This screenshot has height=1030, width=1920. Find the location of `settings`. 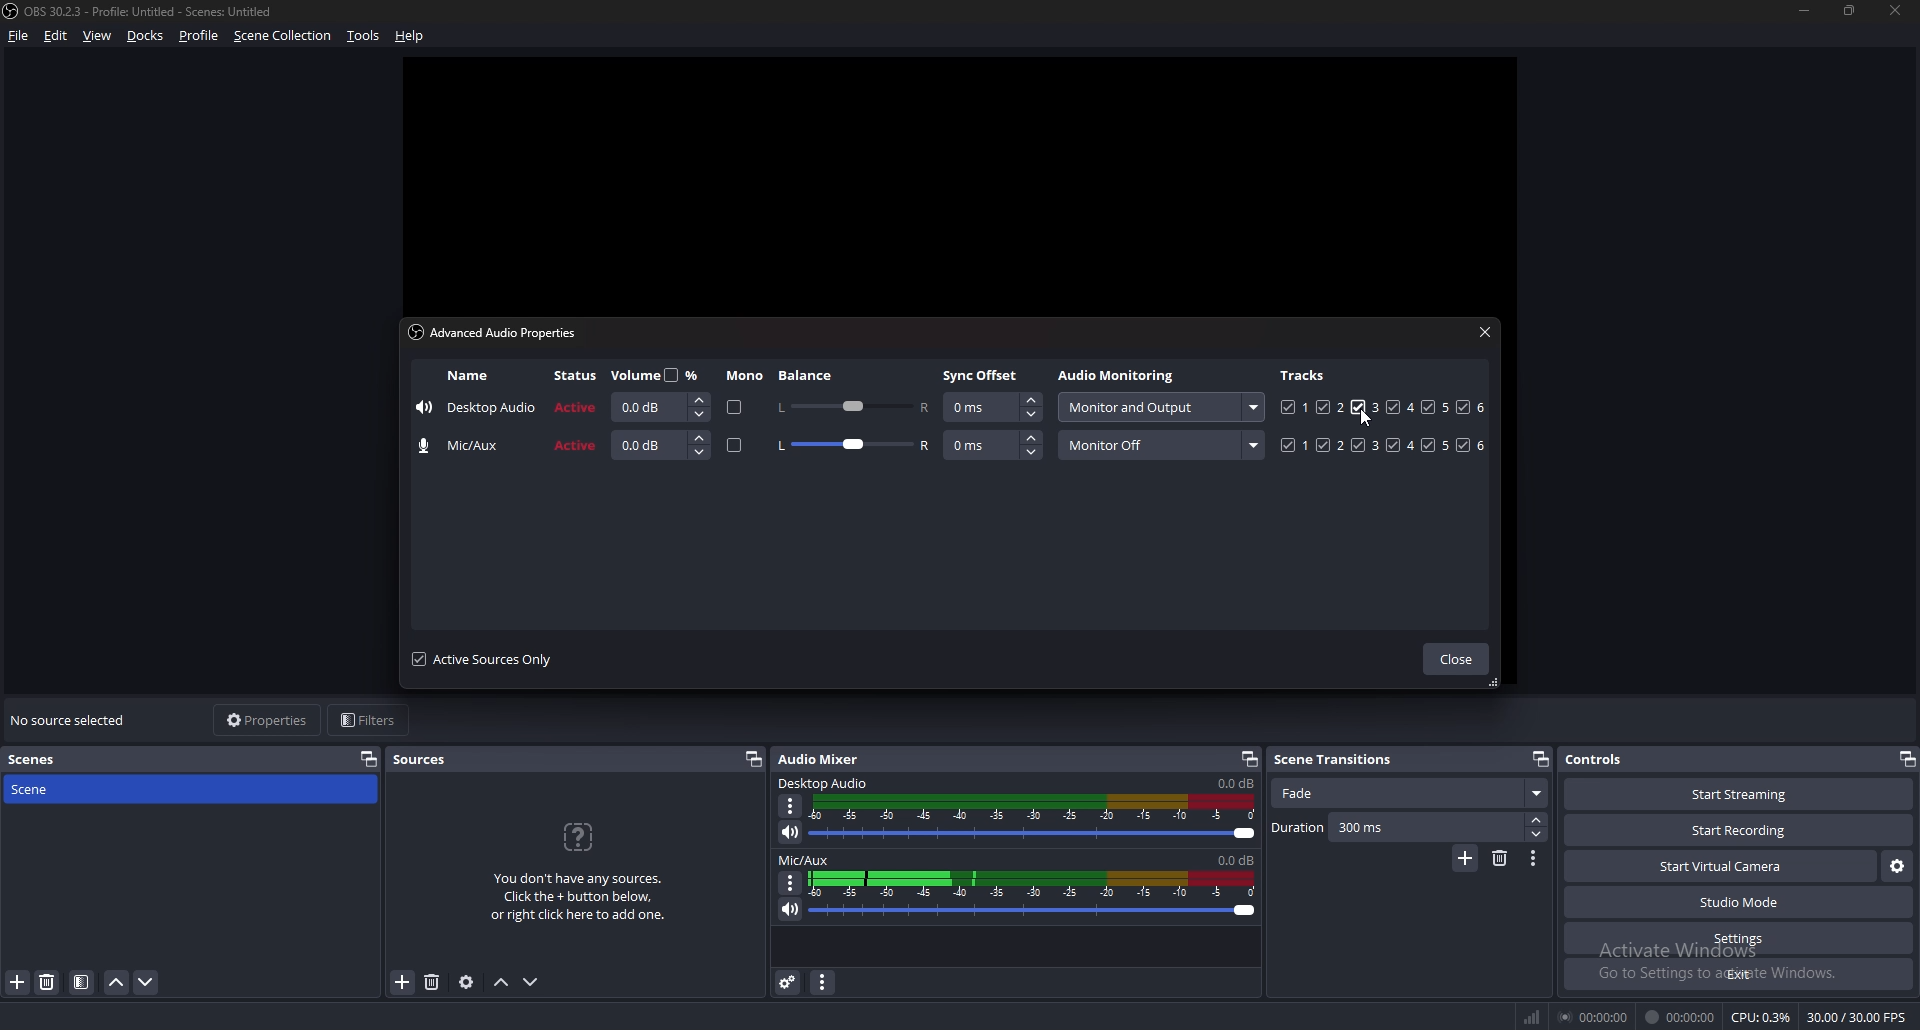

settings is located at coordinates (1738, 939).